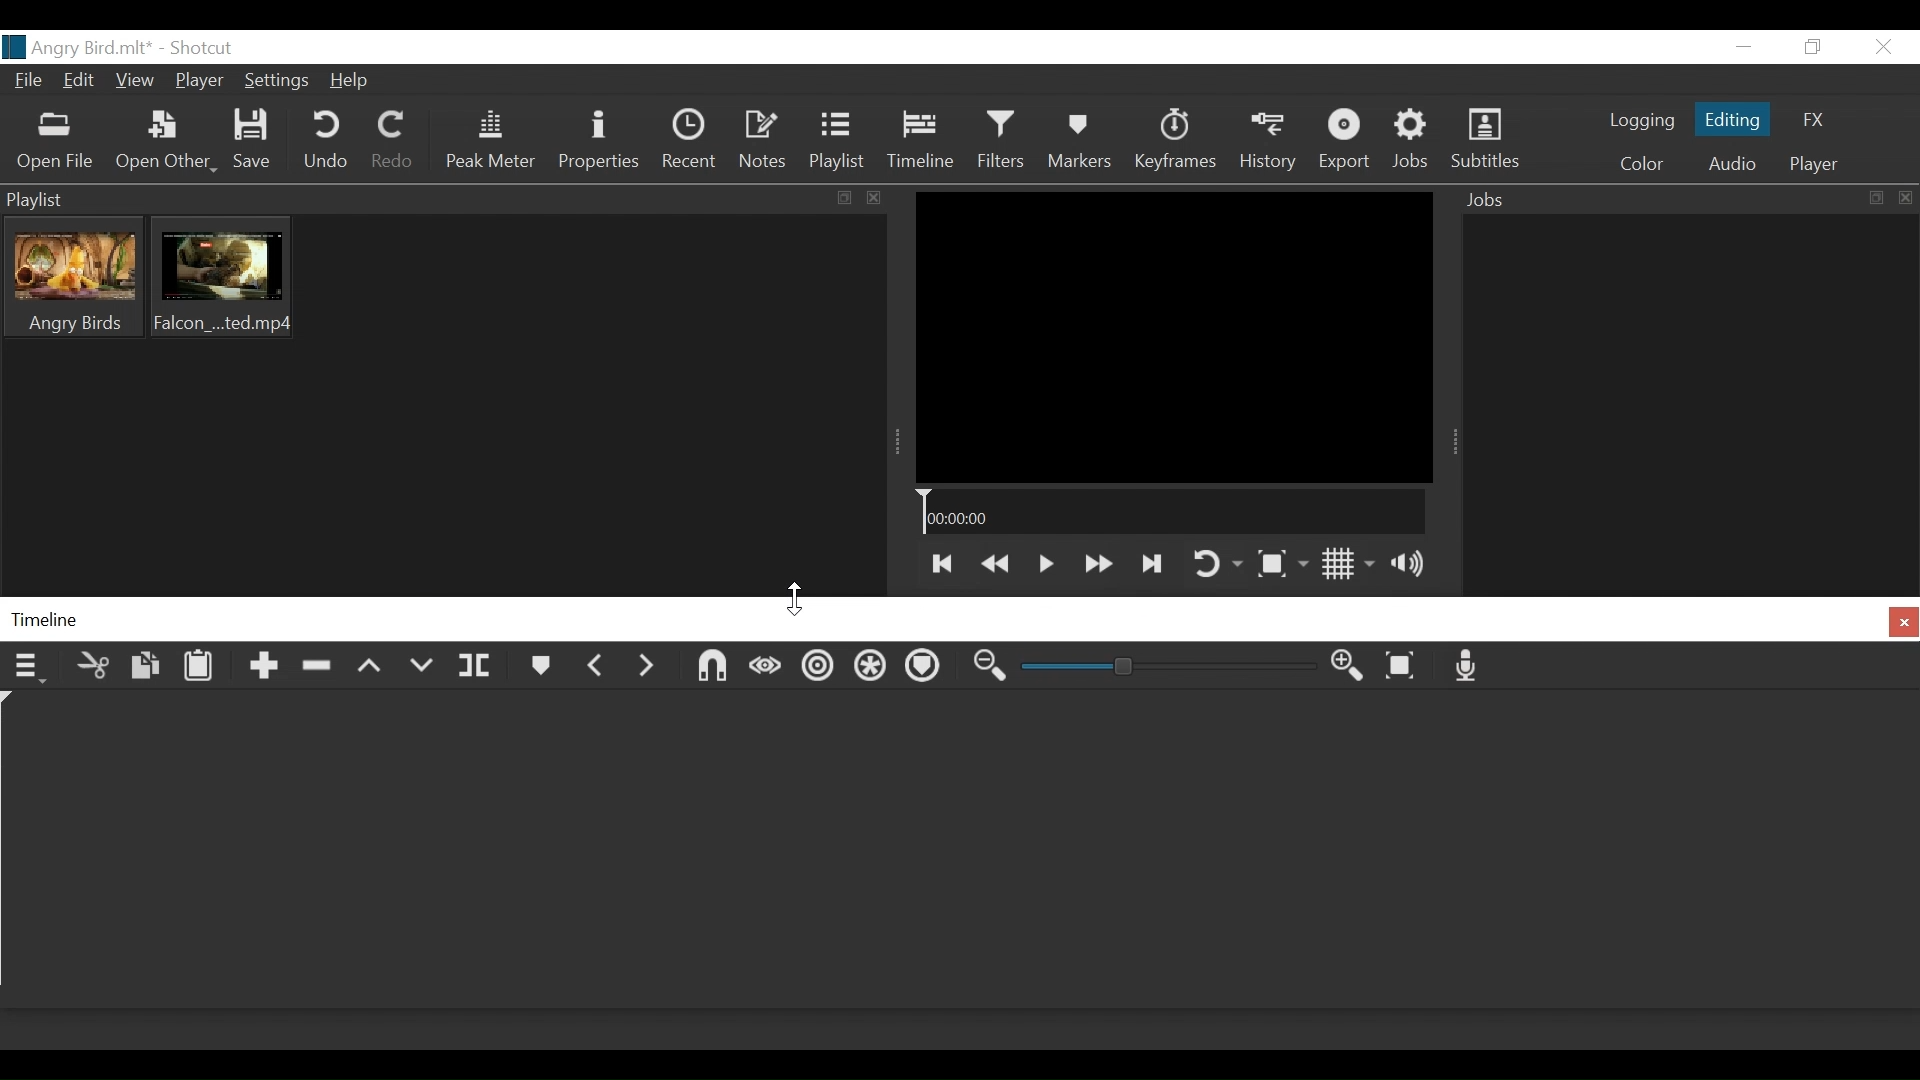 The height and width of the screenshot is (1080, 1920). Describe the element at coordinates (1349, 669) in the screenshot. I see `Zoom timeline out` at that location.